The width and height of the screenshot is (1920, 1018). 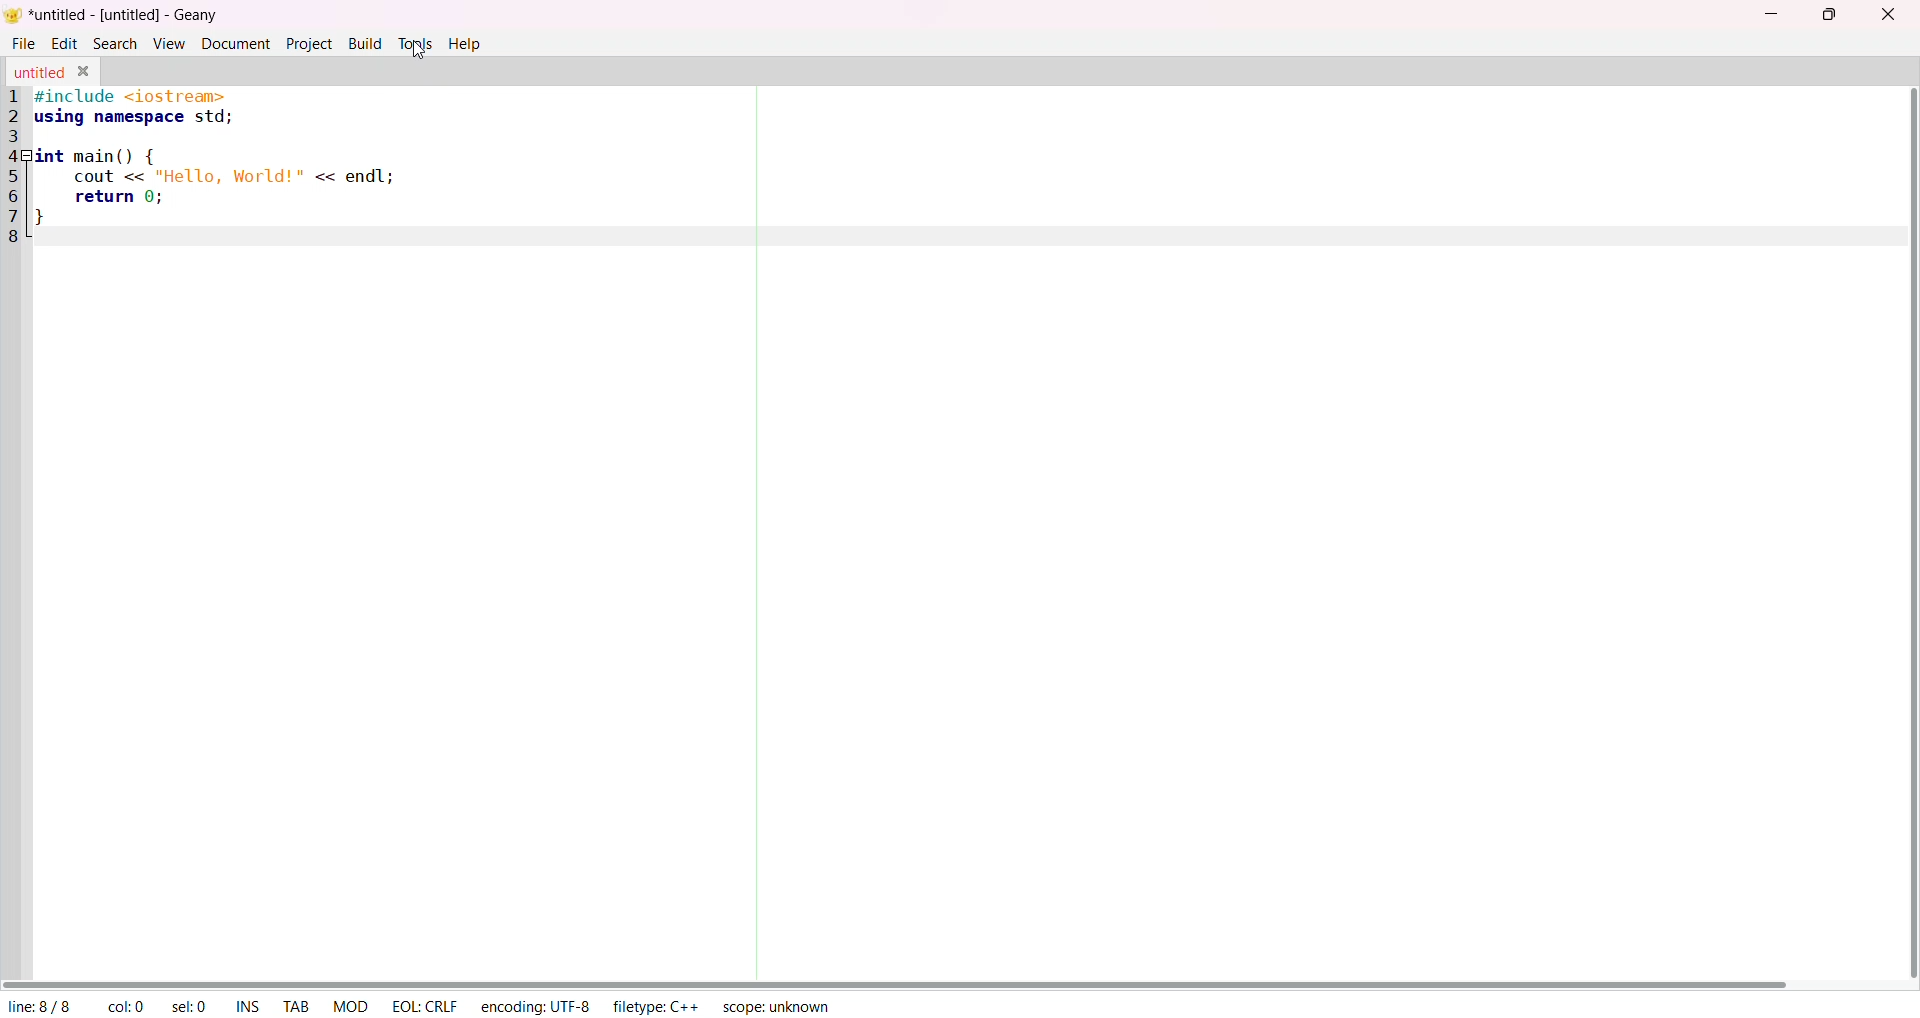 What do you see at coordinates (422, 1007) in the screenshot?
I see `EOL: CRLF` at bounding box center [422, 1007].